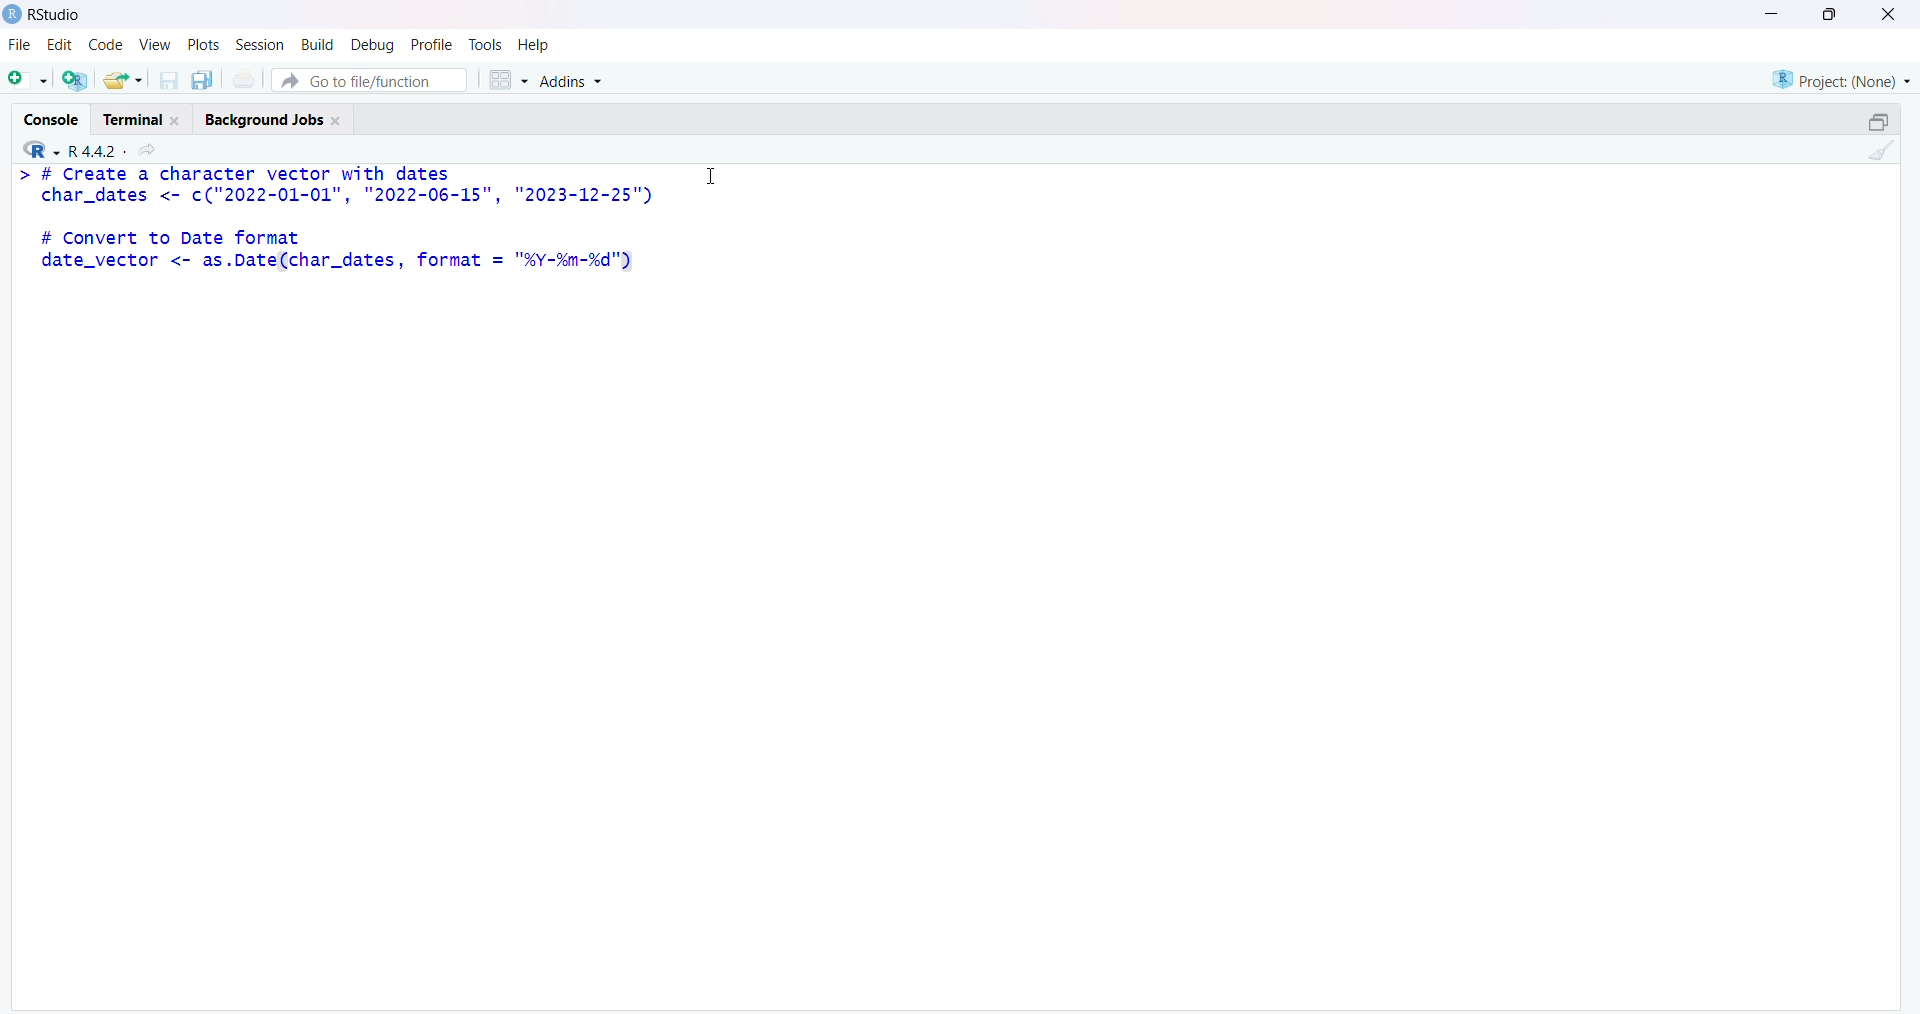 The width and height of the screenshot is (1920, 1014). What do you see at coordinates (1878, 120) in the screenshot?
I see `Maximize/Restore` at bounding box center [1878, 120].